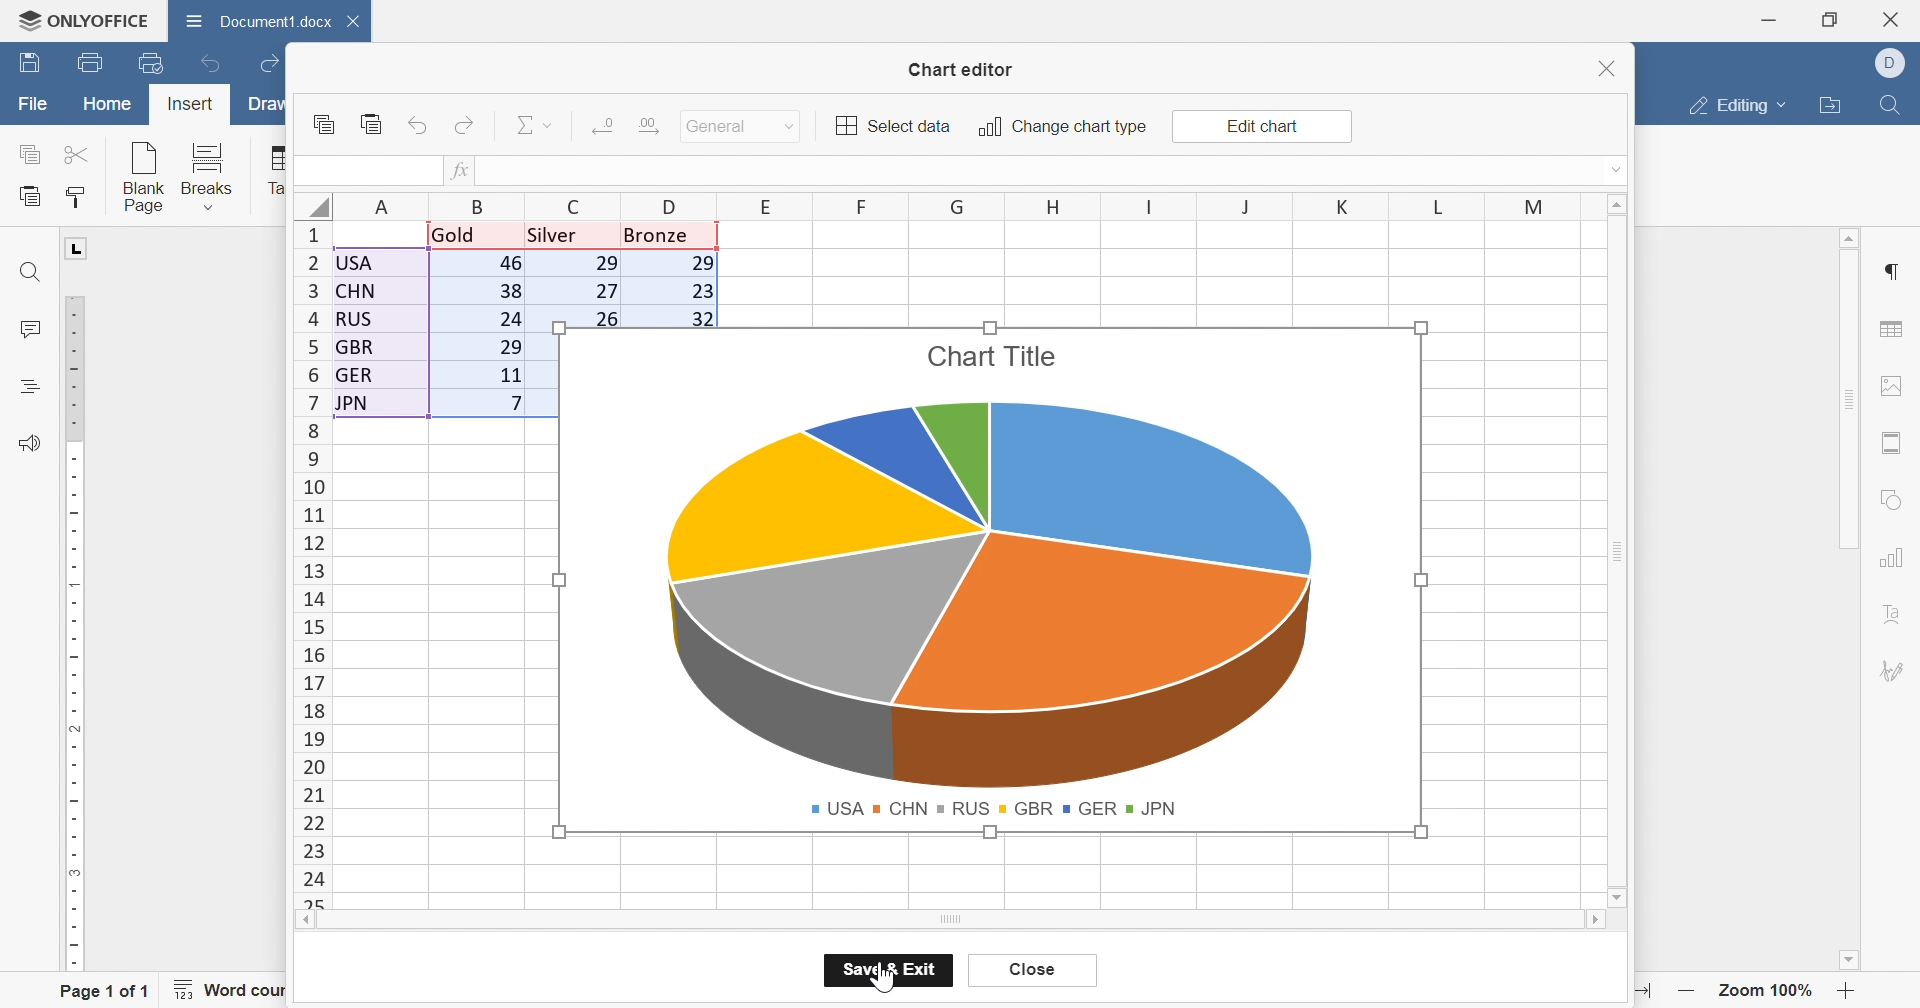 Image resolution: width=1920 pixels, height=1008 pixels. I want to click on RUS, so click(964, 808).